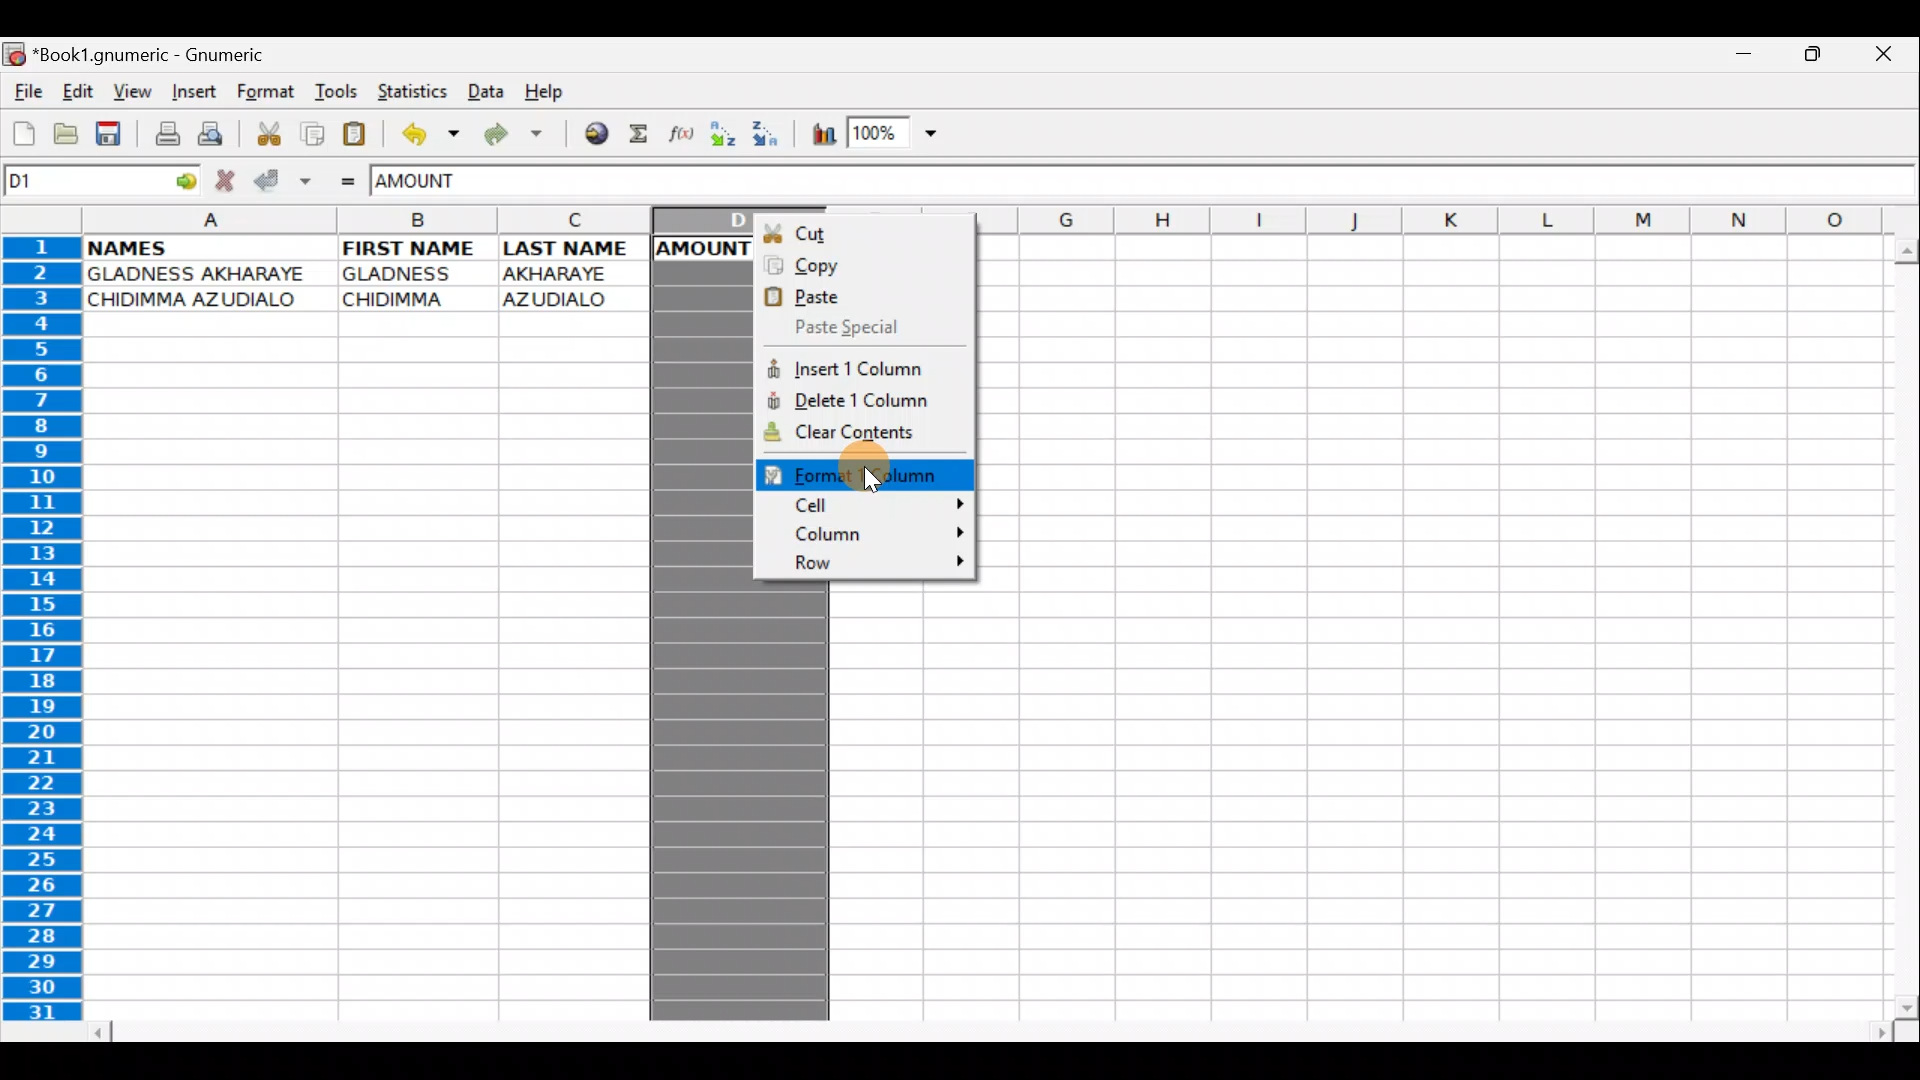 The height and width of the screenshot is (1080, 1920). I want to click on Gnumeric logo, so click(14, 54).